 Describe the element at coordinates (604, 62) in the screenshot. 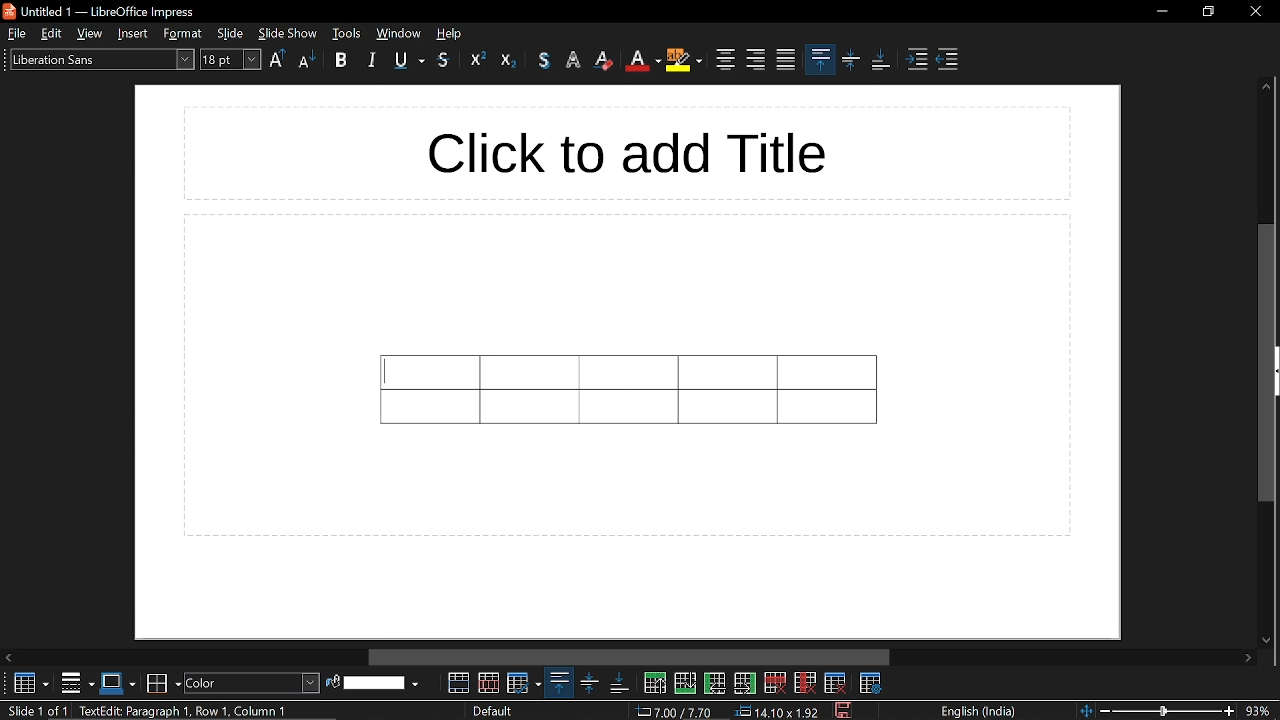

I see `eraser` at that location.